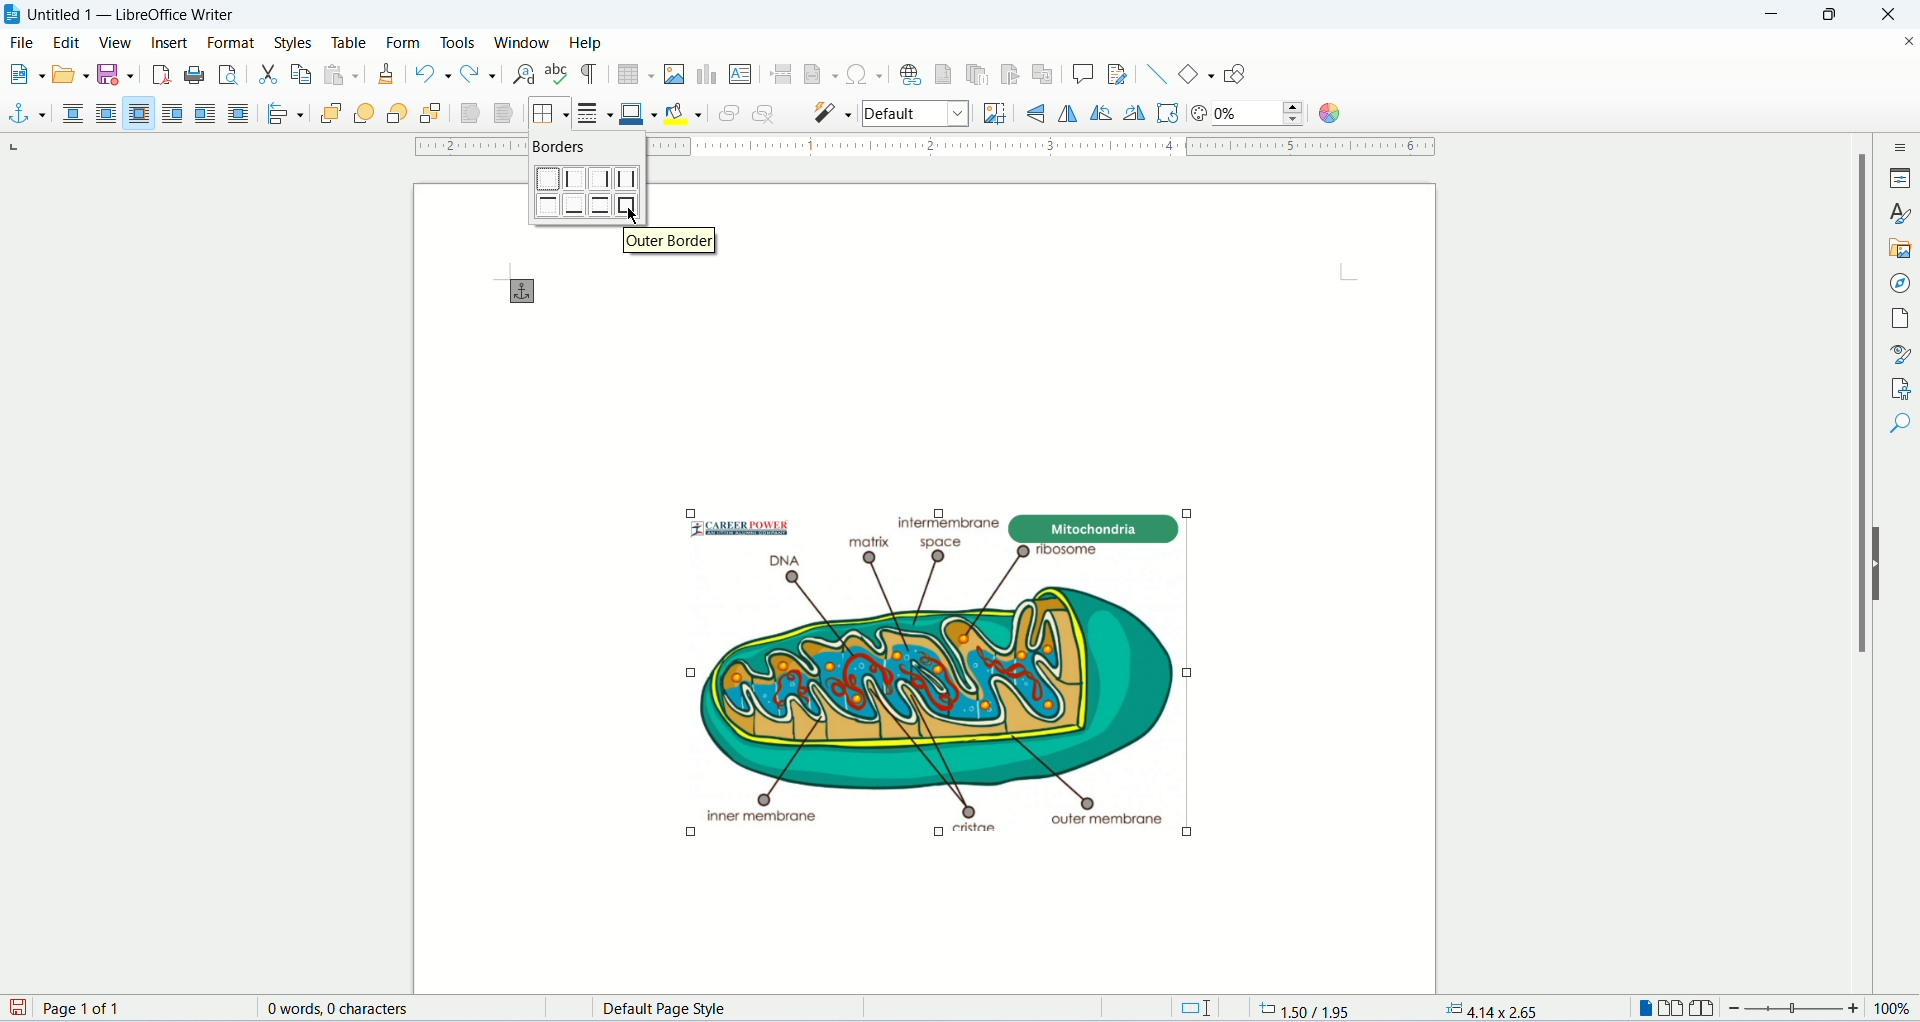 This screenshot has width=1920, height=1022. I want to click on application icon, so click(13, 13).